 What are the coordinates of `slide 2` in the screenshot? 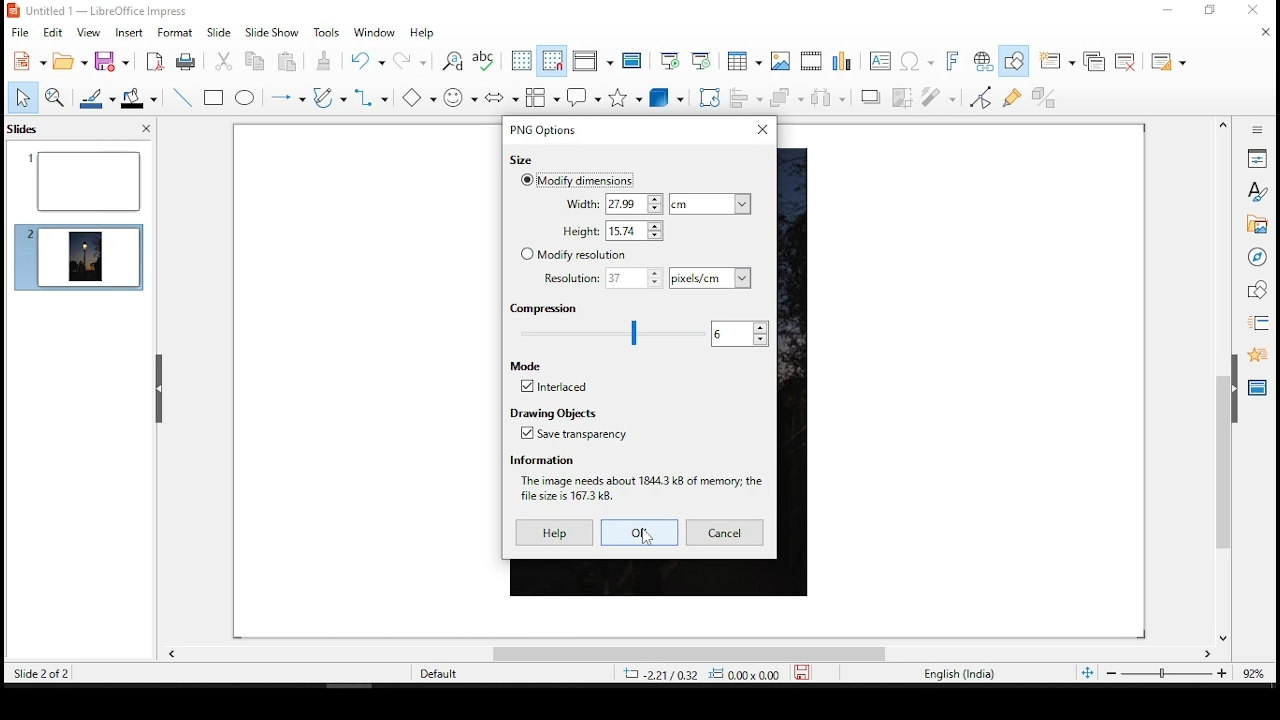 It's located at (85, 254).